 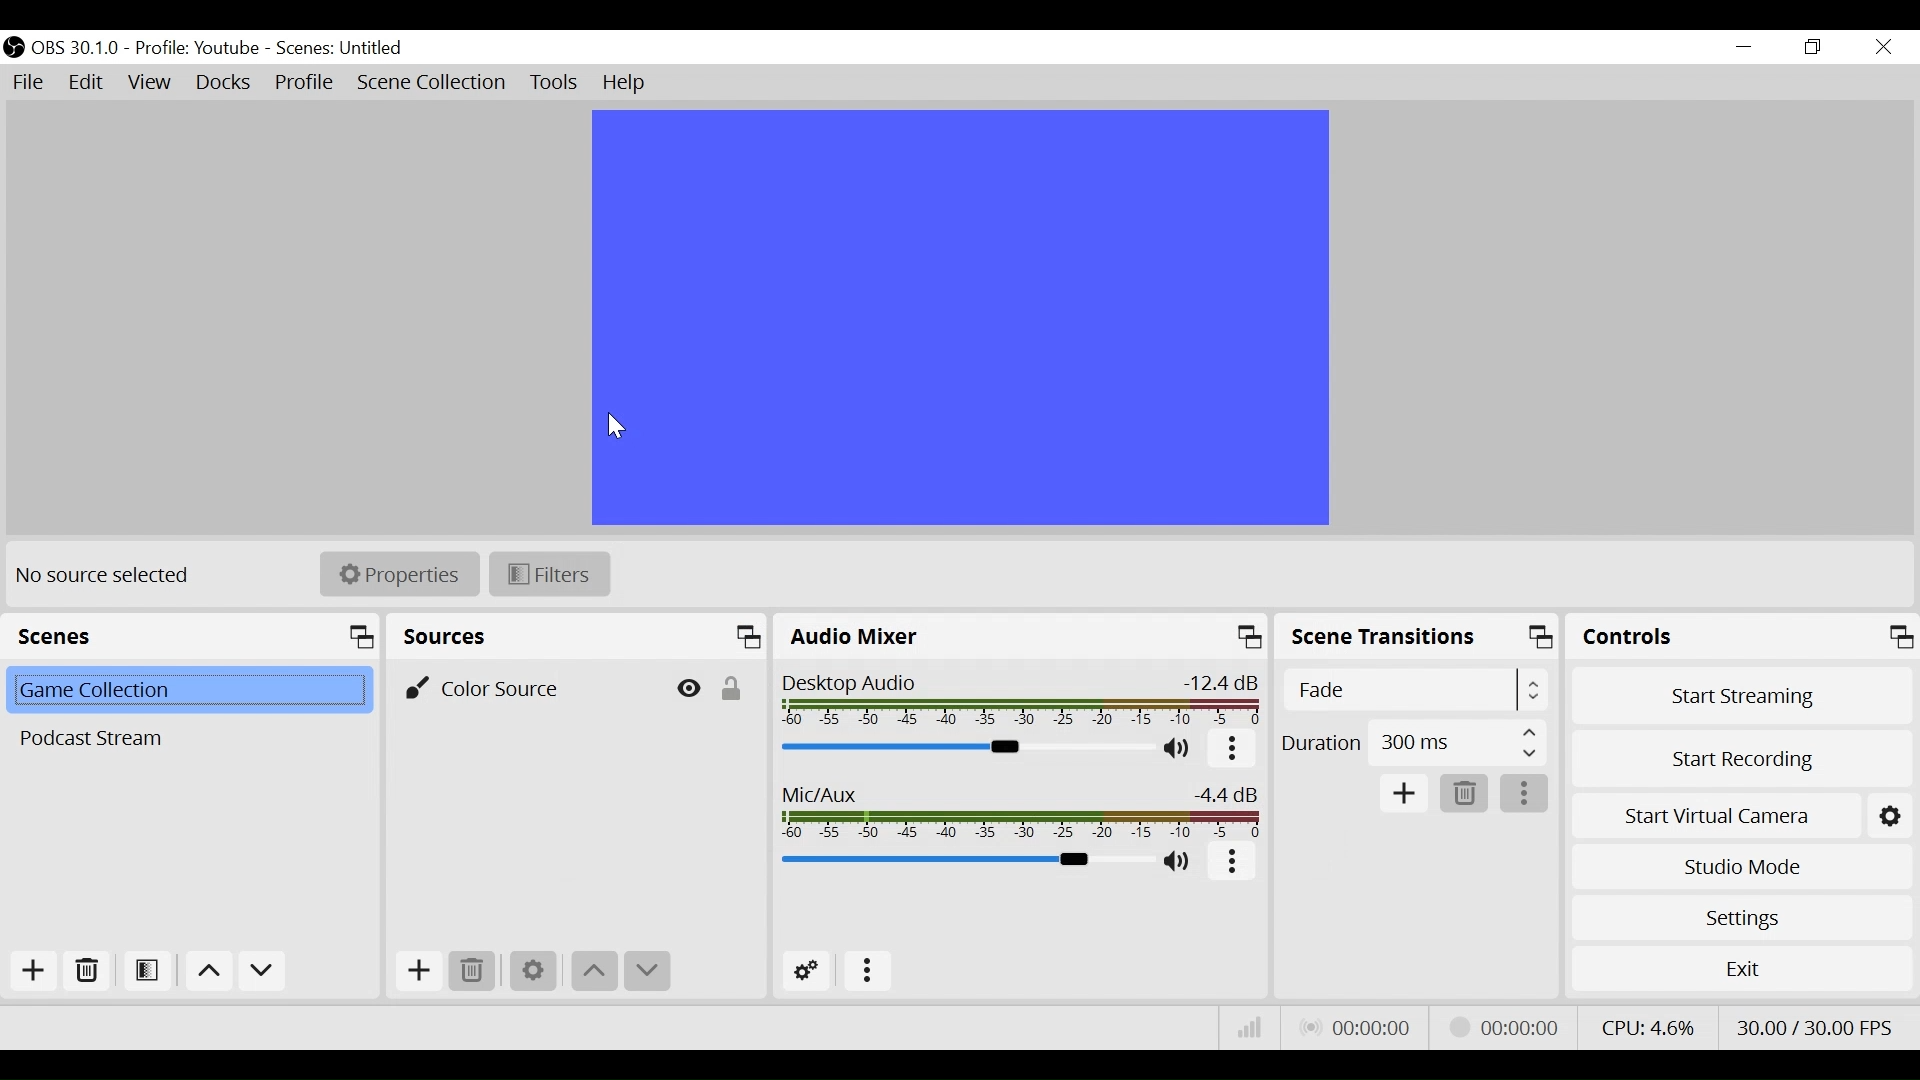 I want to click on Docks, so click(x=225, y=82).